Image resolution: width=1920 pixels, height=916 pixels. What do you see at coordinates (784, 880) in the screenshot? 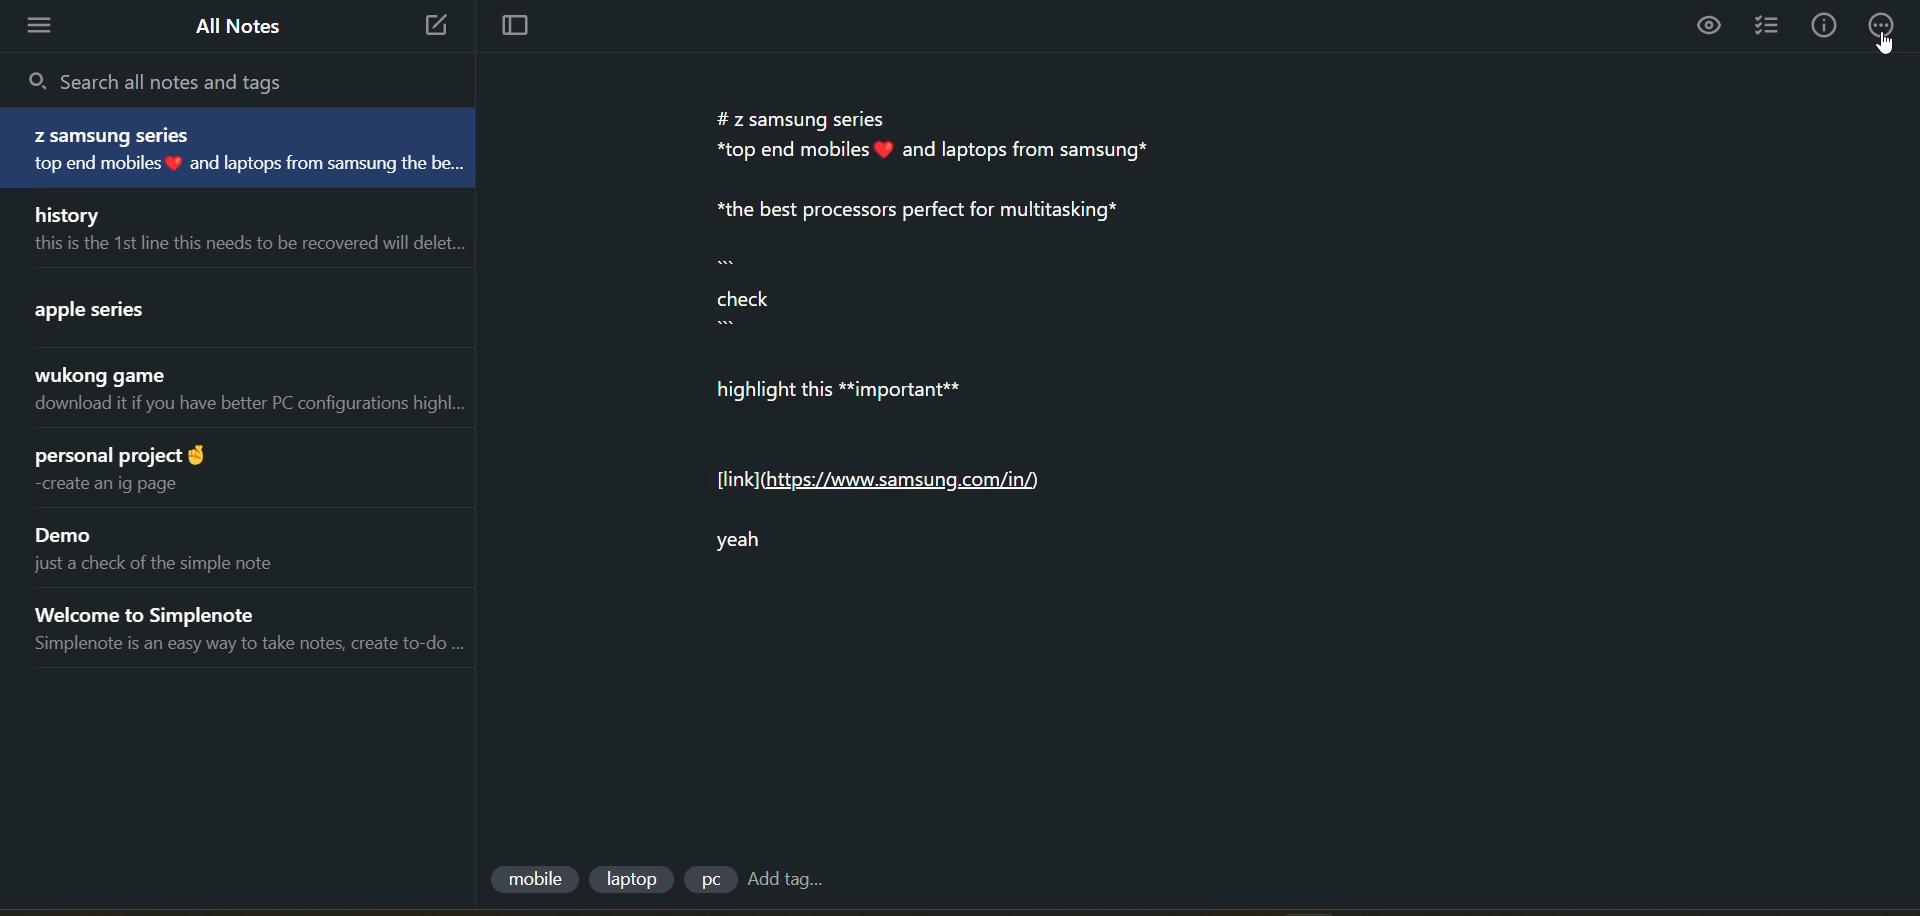
I see `add tag` at bounding box center [784, 880].